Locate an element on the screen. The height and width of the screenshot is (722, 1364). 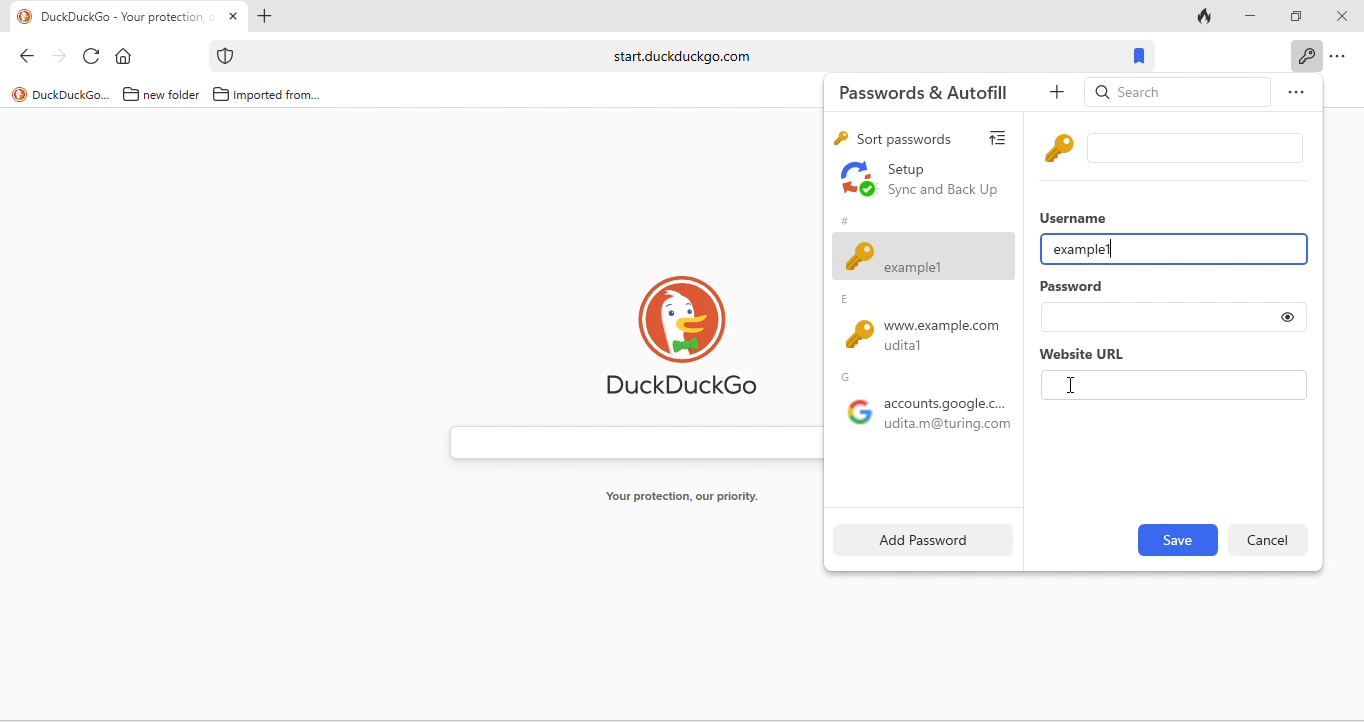
e is located at coordinates (849, 300).